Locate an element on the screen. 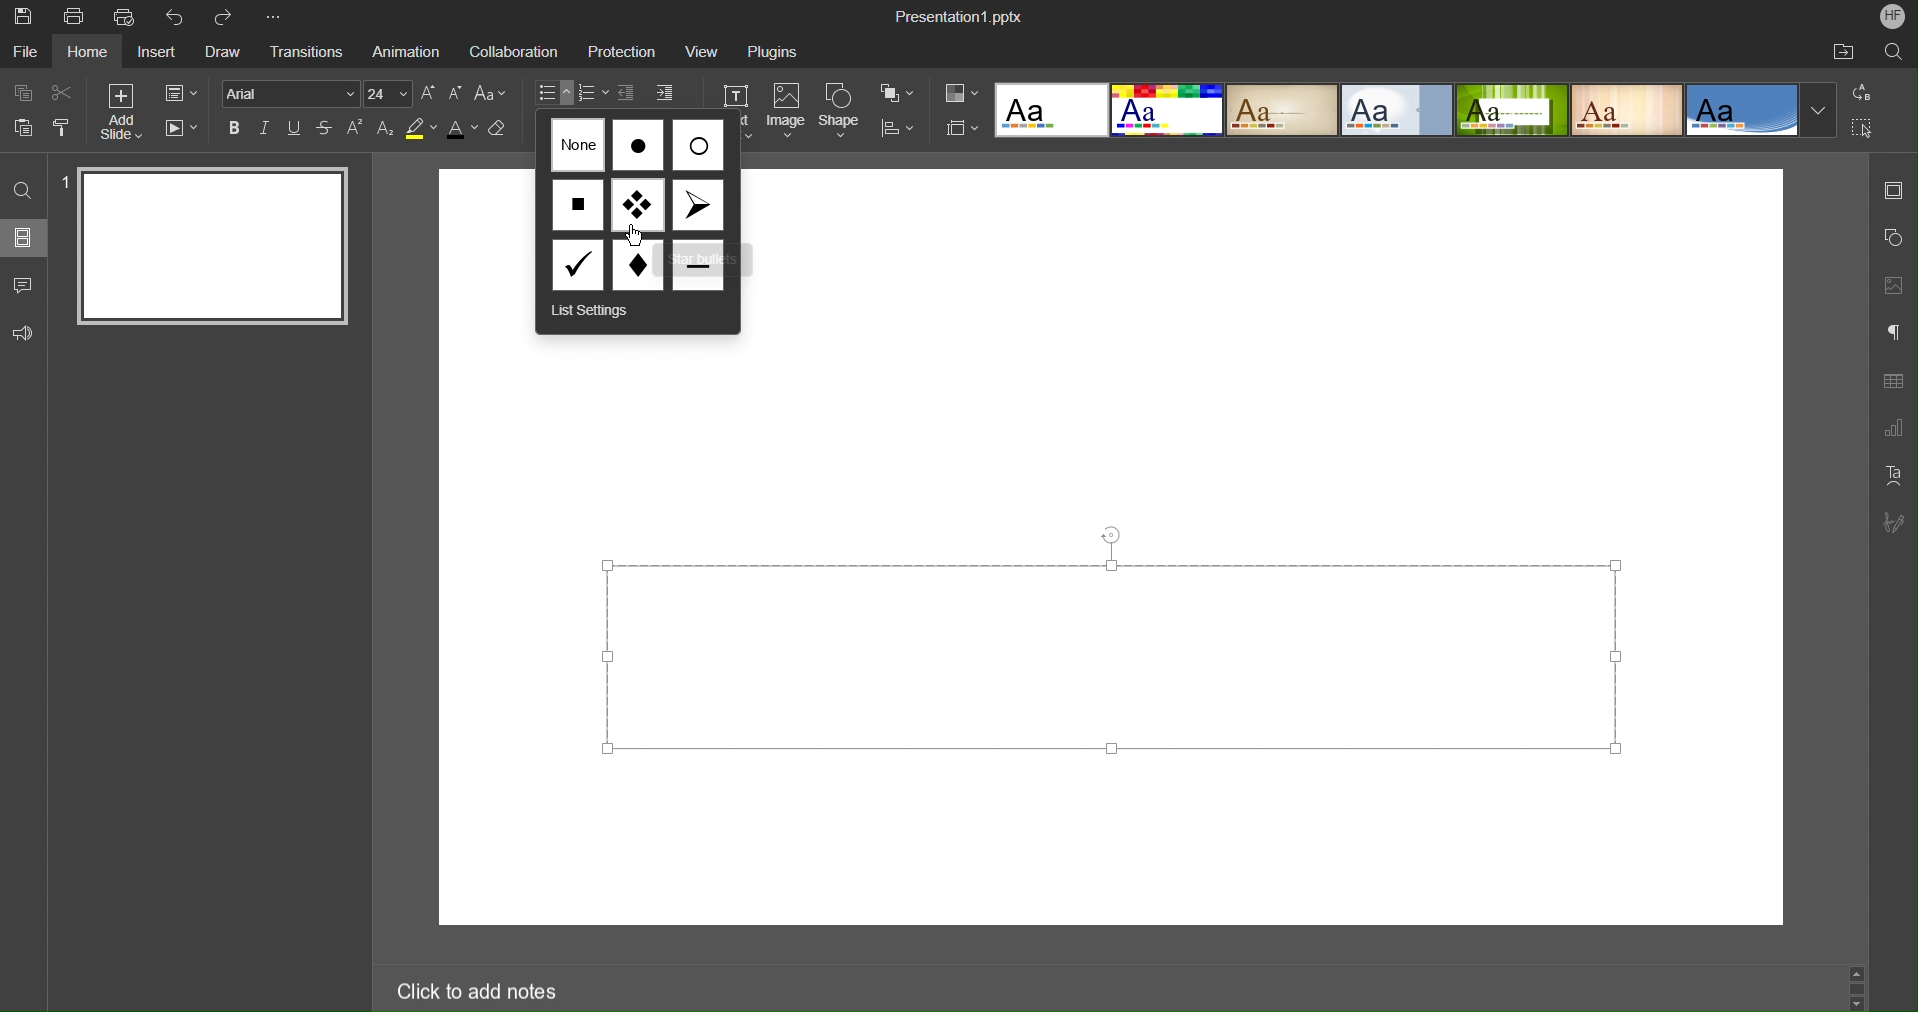 This screenshot has height=1012, width=1918. Slide 1 is located at coordinates (214, 246).